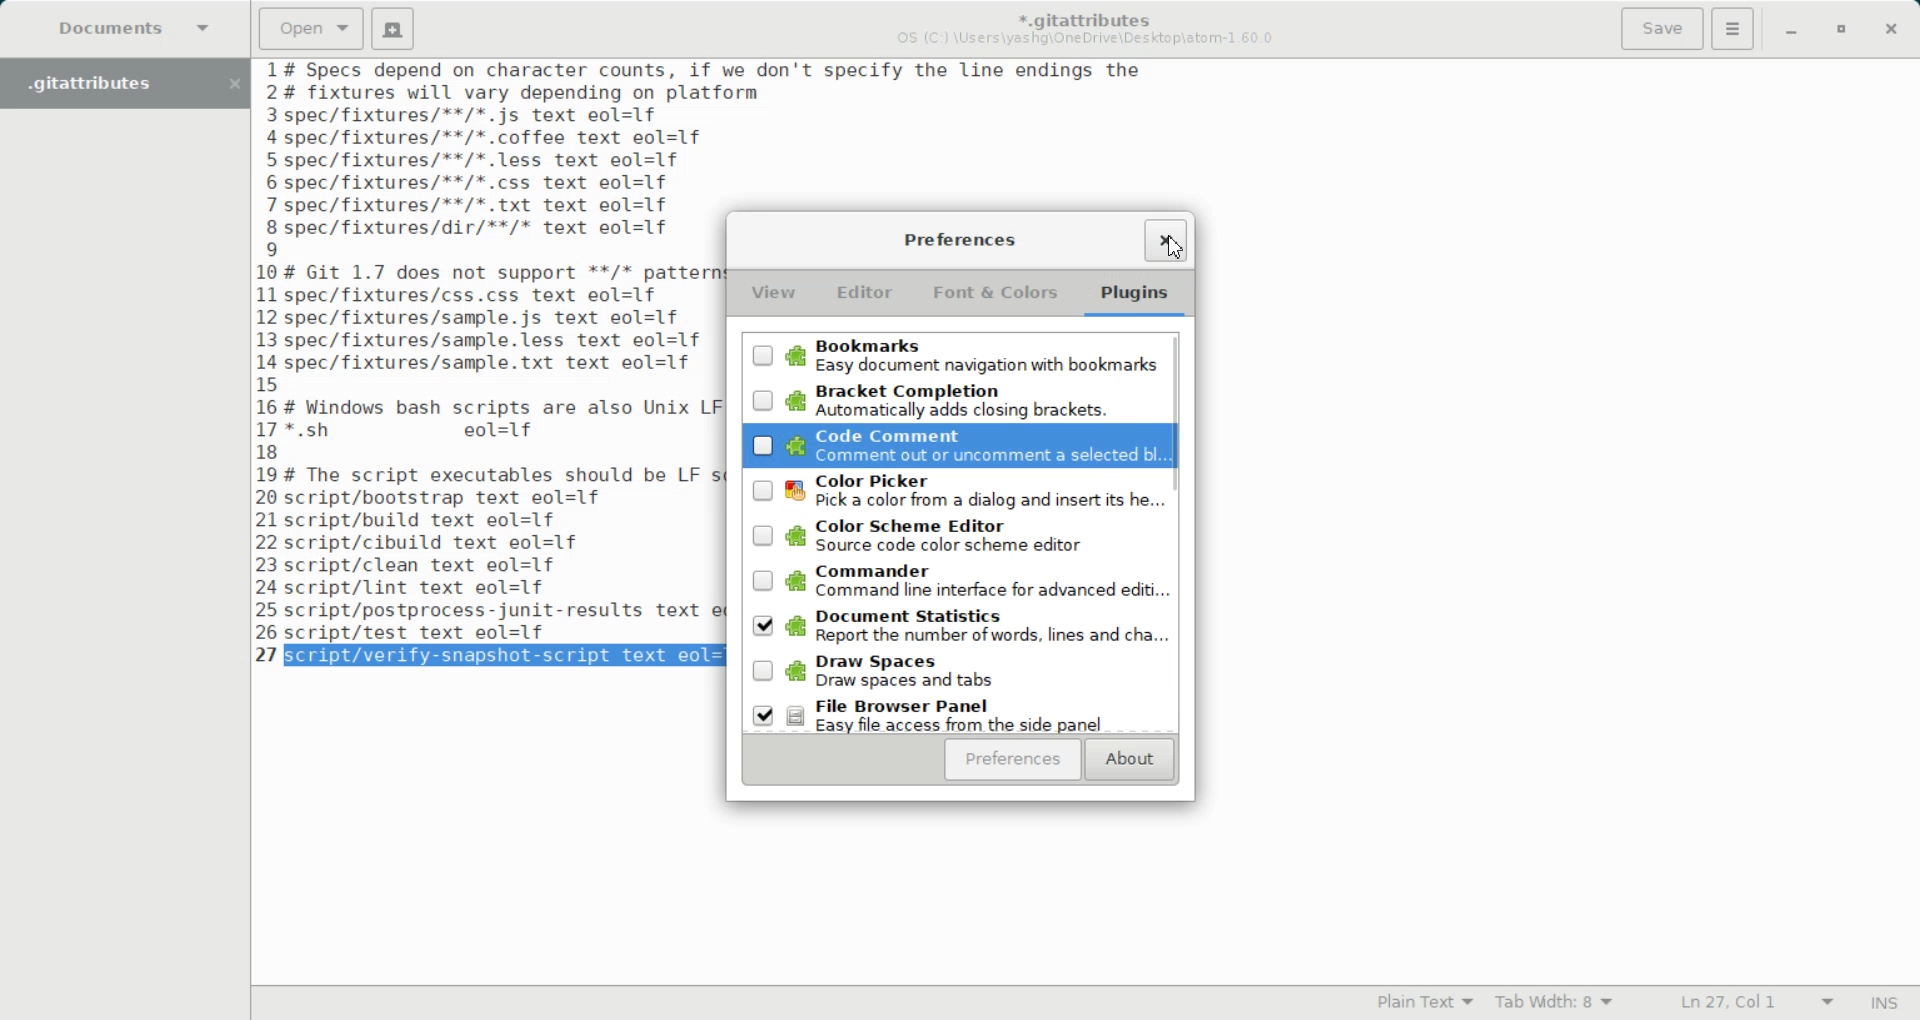 This screenshot has height=1020, width=1920. Describe the element at coordinates (954, 670) in the screenshot. I see `Draw Spaces: Draw spaces and tabs` at that location.